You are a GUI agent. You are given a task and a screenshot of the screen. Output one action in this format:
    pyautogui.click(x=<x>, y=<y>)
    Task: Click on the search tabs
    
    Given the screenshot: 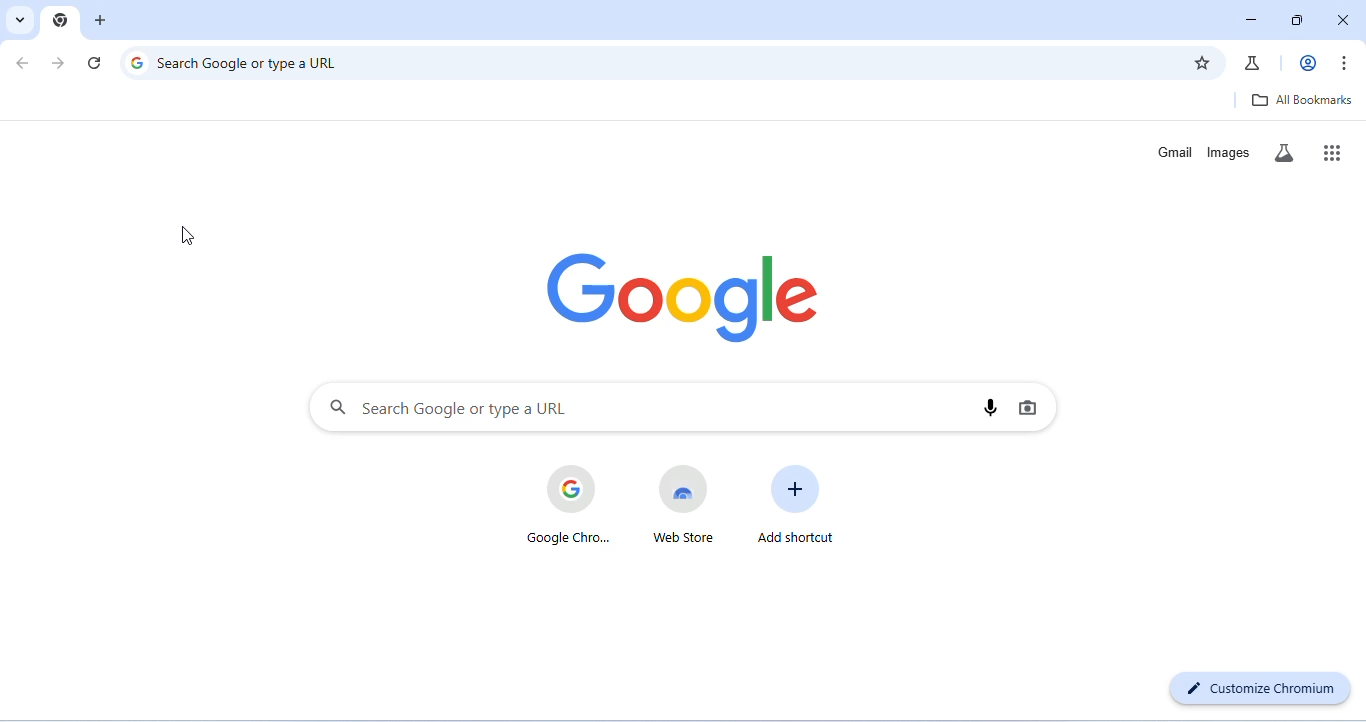 What is the action you would take?
    pyautogui.click(x=18, y=20)
    